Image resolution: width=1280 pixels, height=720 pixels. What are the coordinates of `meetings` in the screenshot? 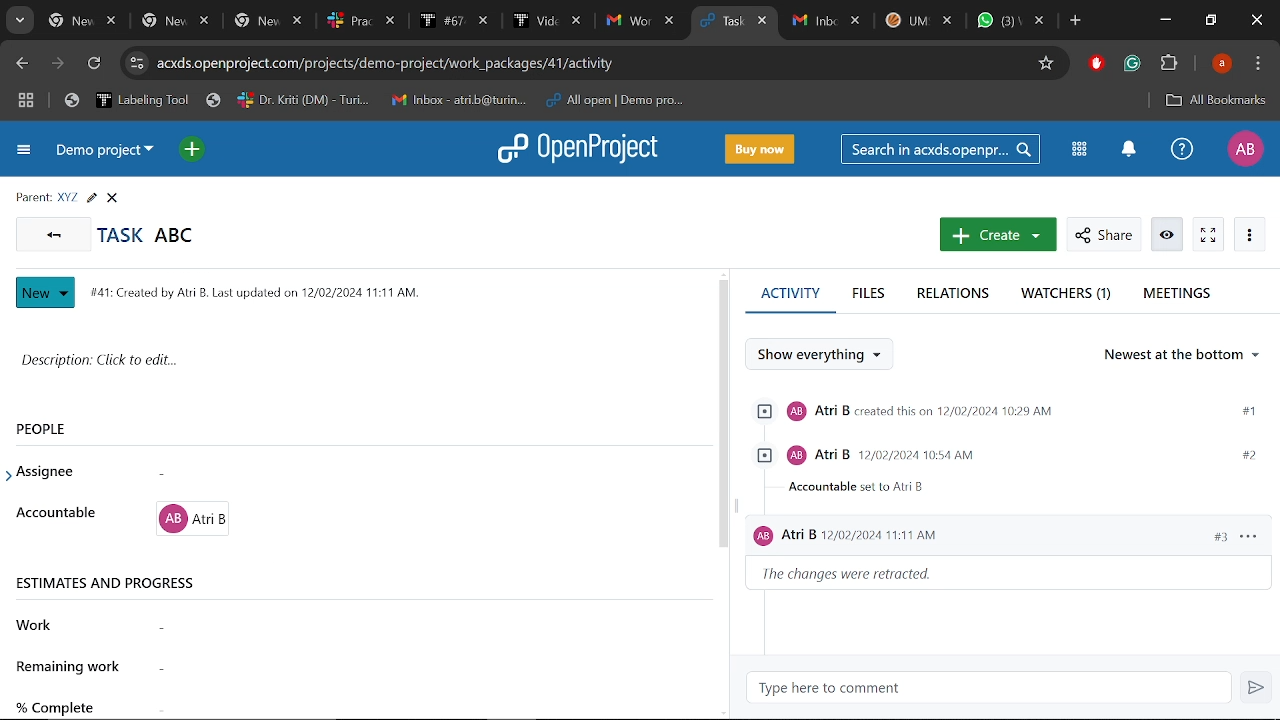 It's located at (1176, 295).